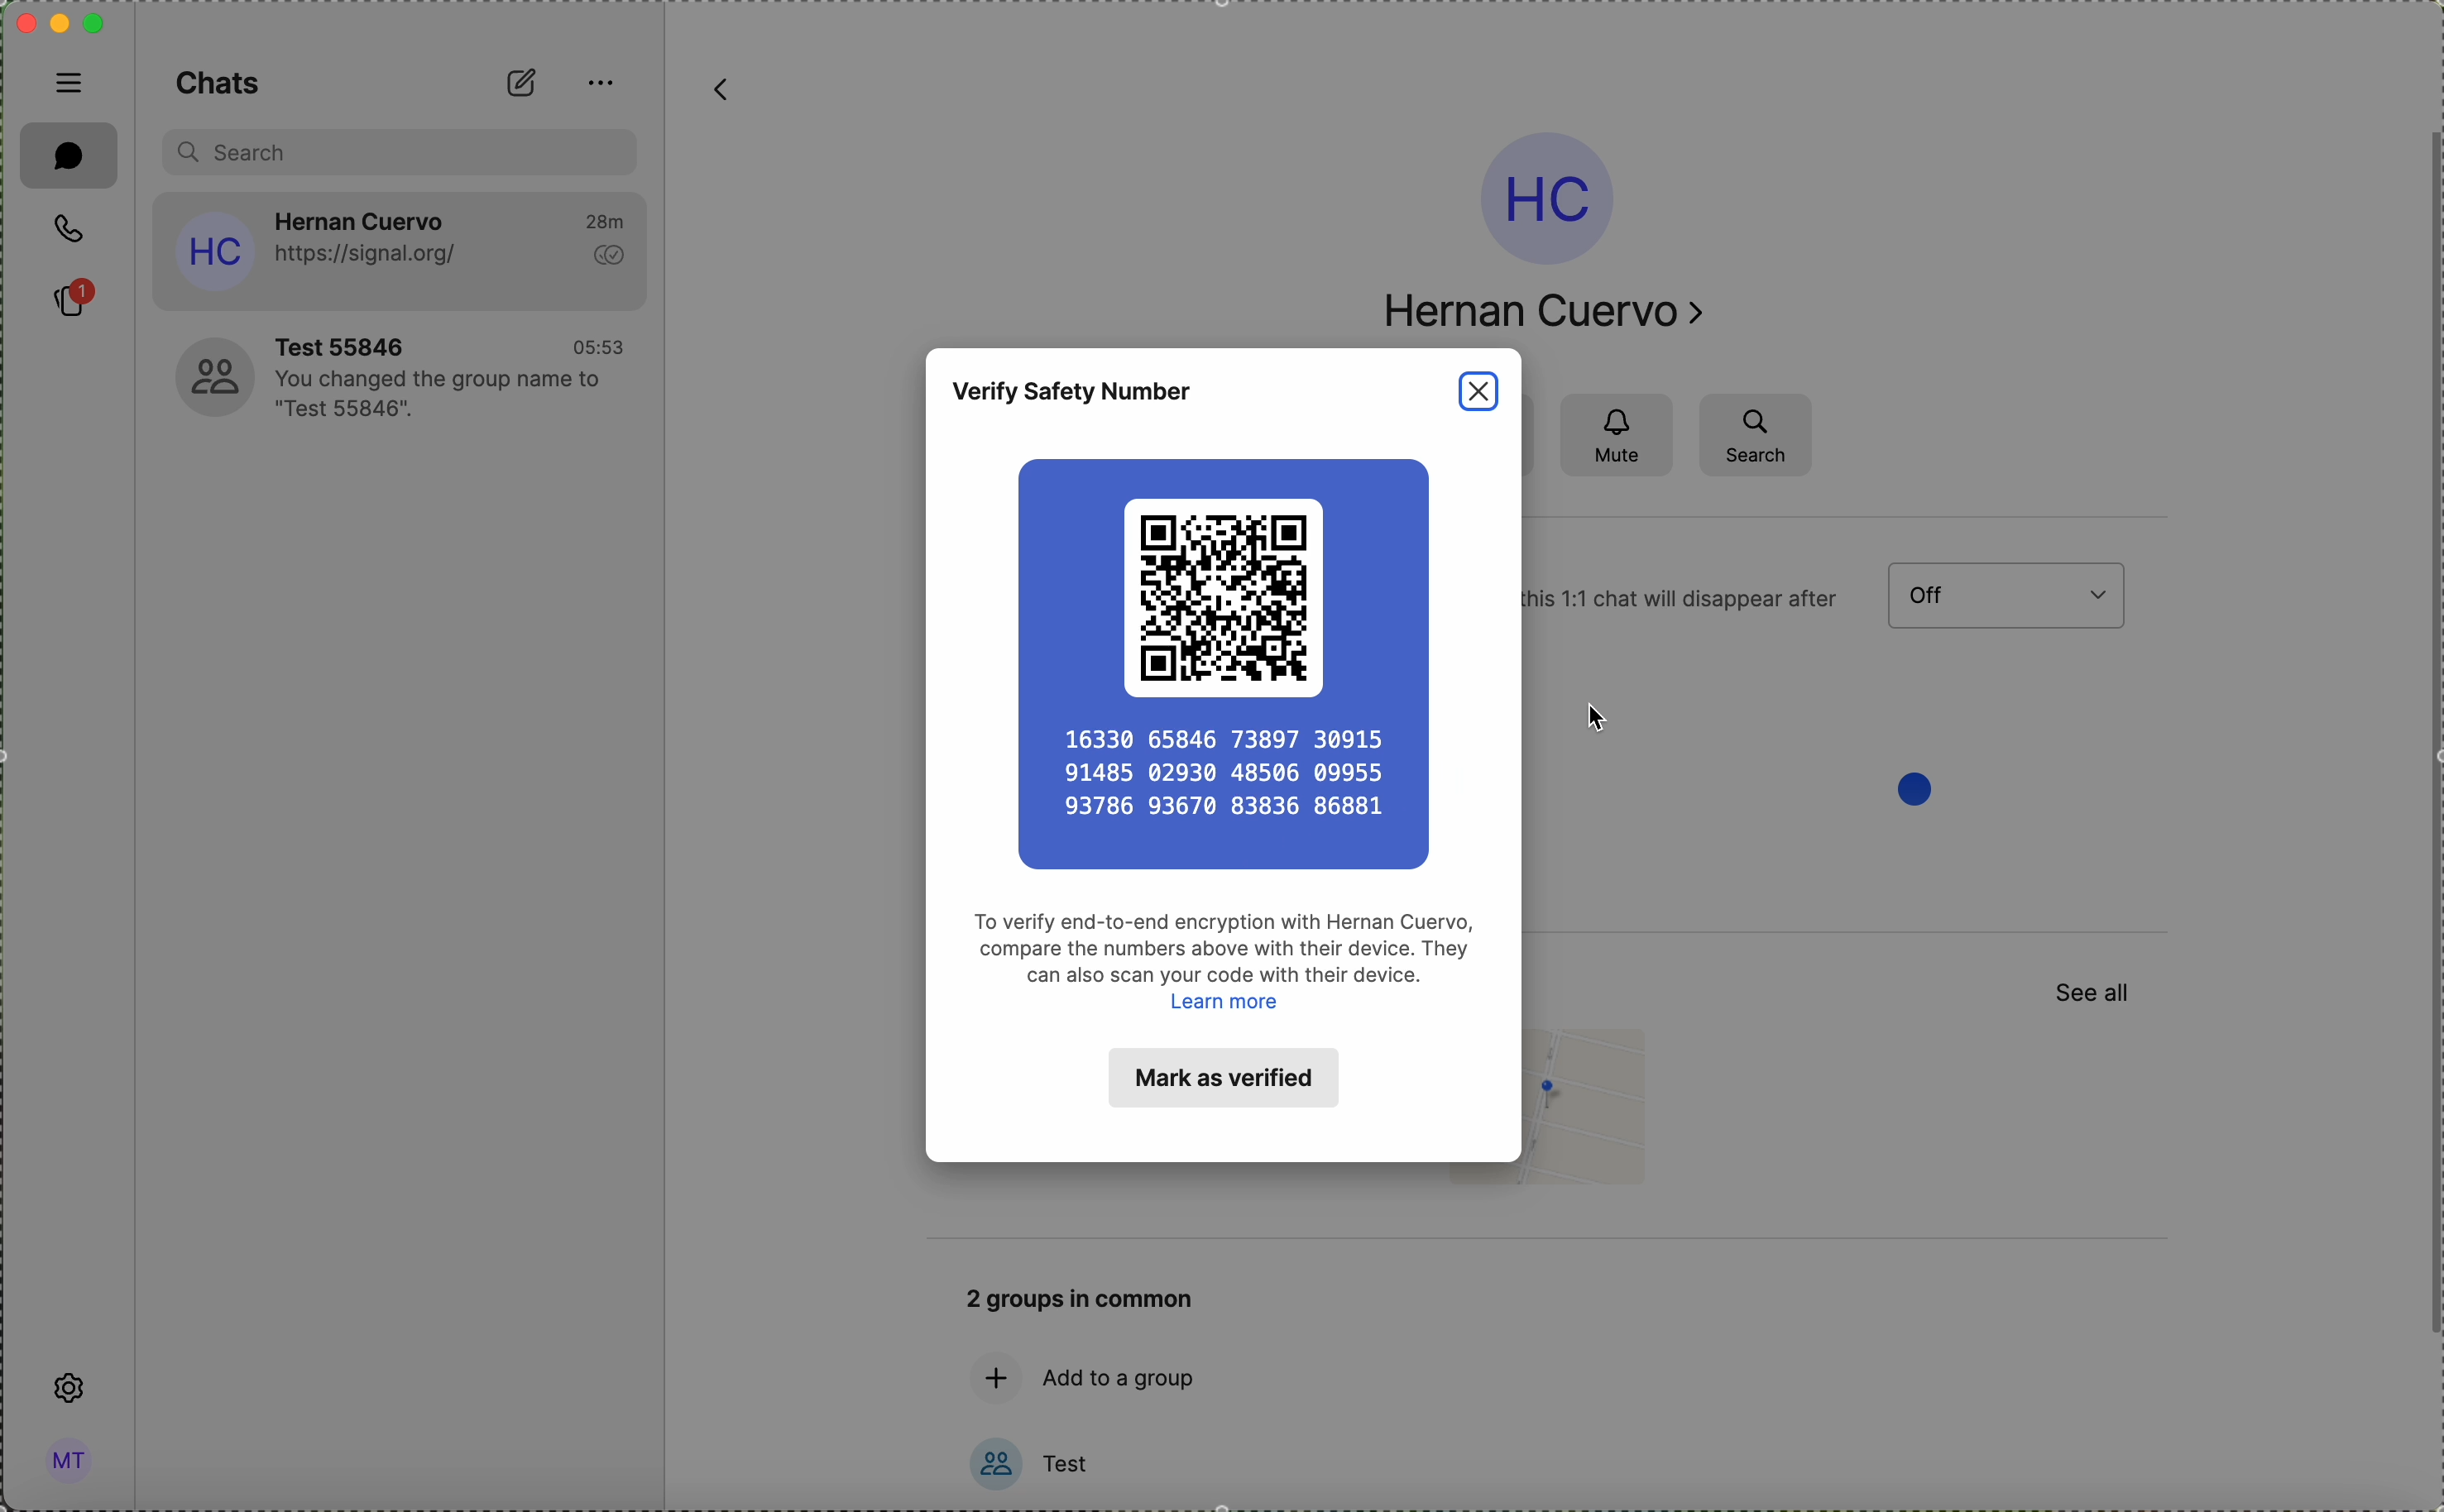  I want to click on 05:53, so click(599, 342).